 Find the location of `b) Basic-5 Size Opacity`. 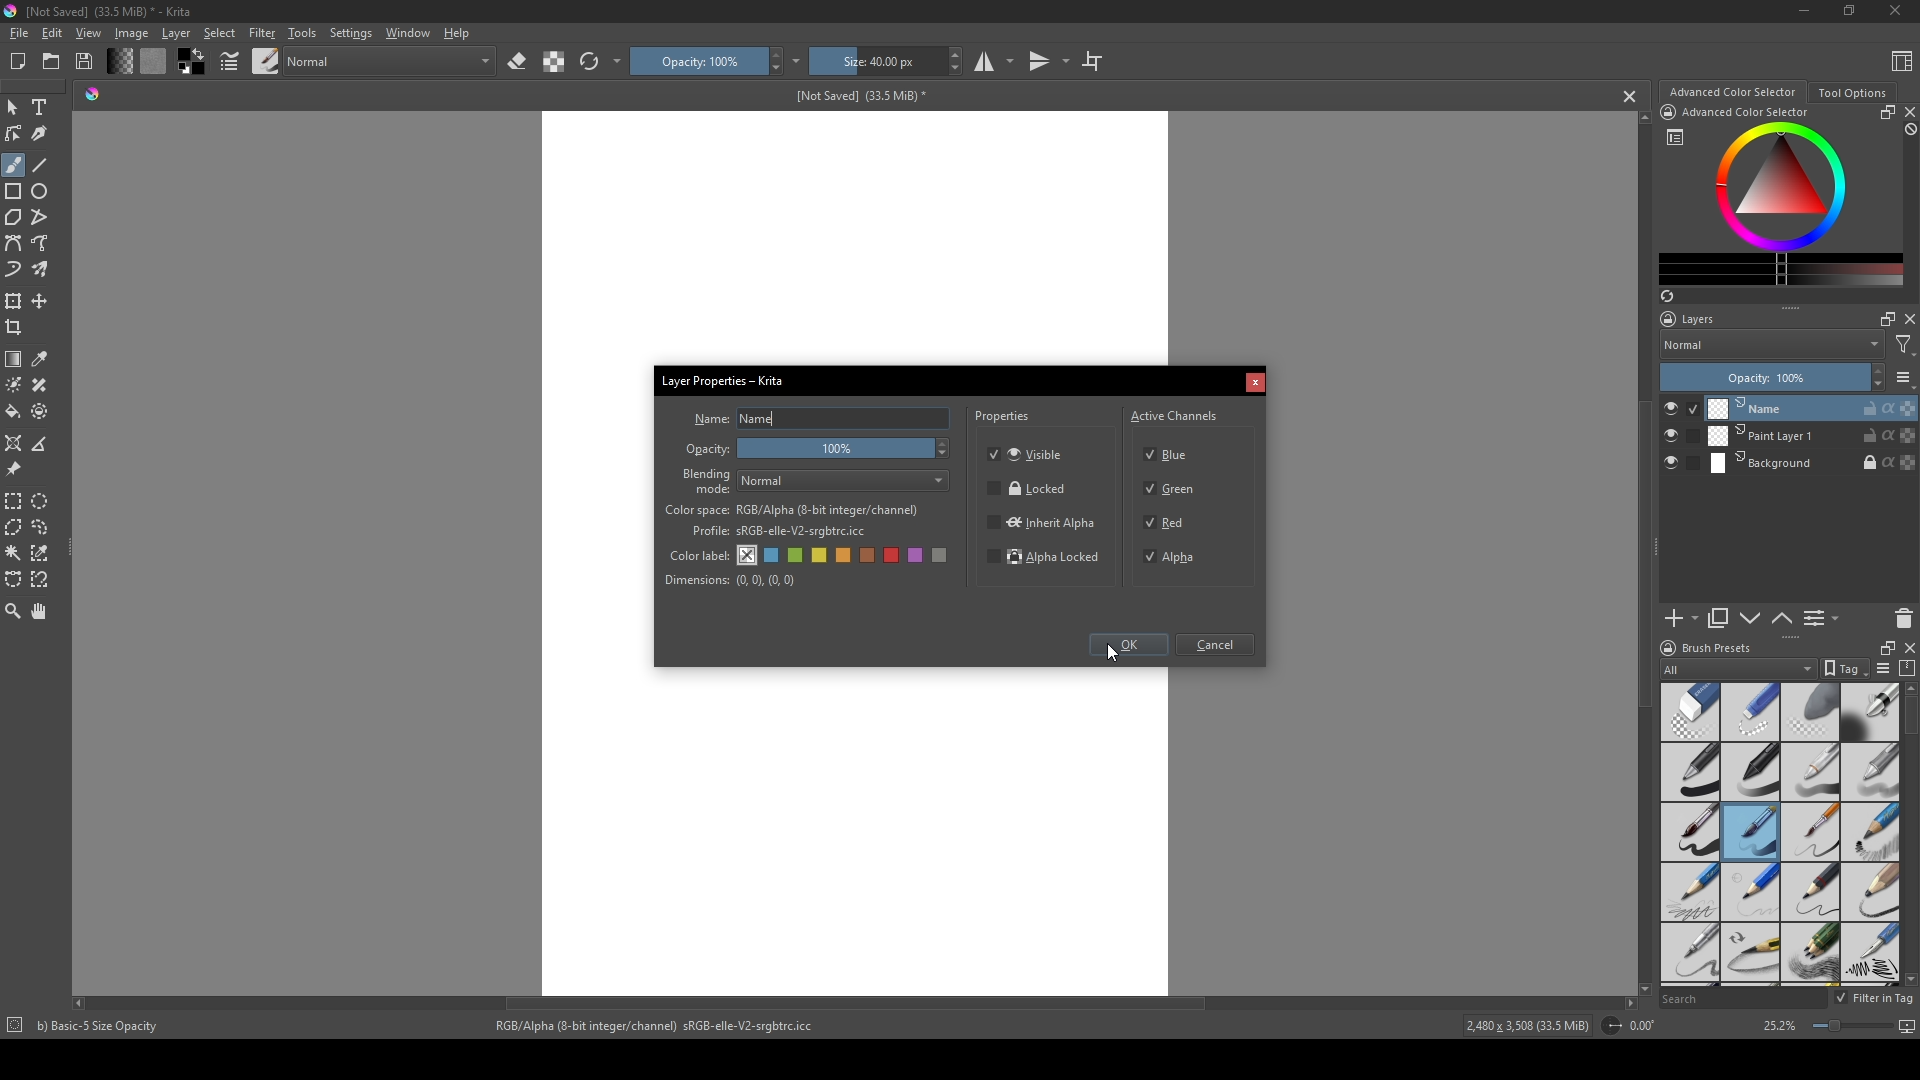

b) Basic-5 Size Opacity is located at coordinates (102, 1026).